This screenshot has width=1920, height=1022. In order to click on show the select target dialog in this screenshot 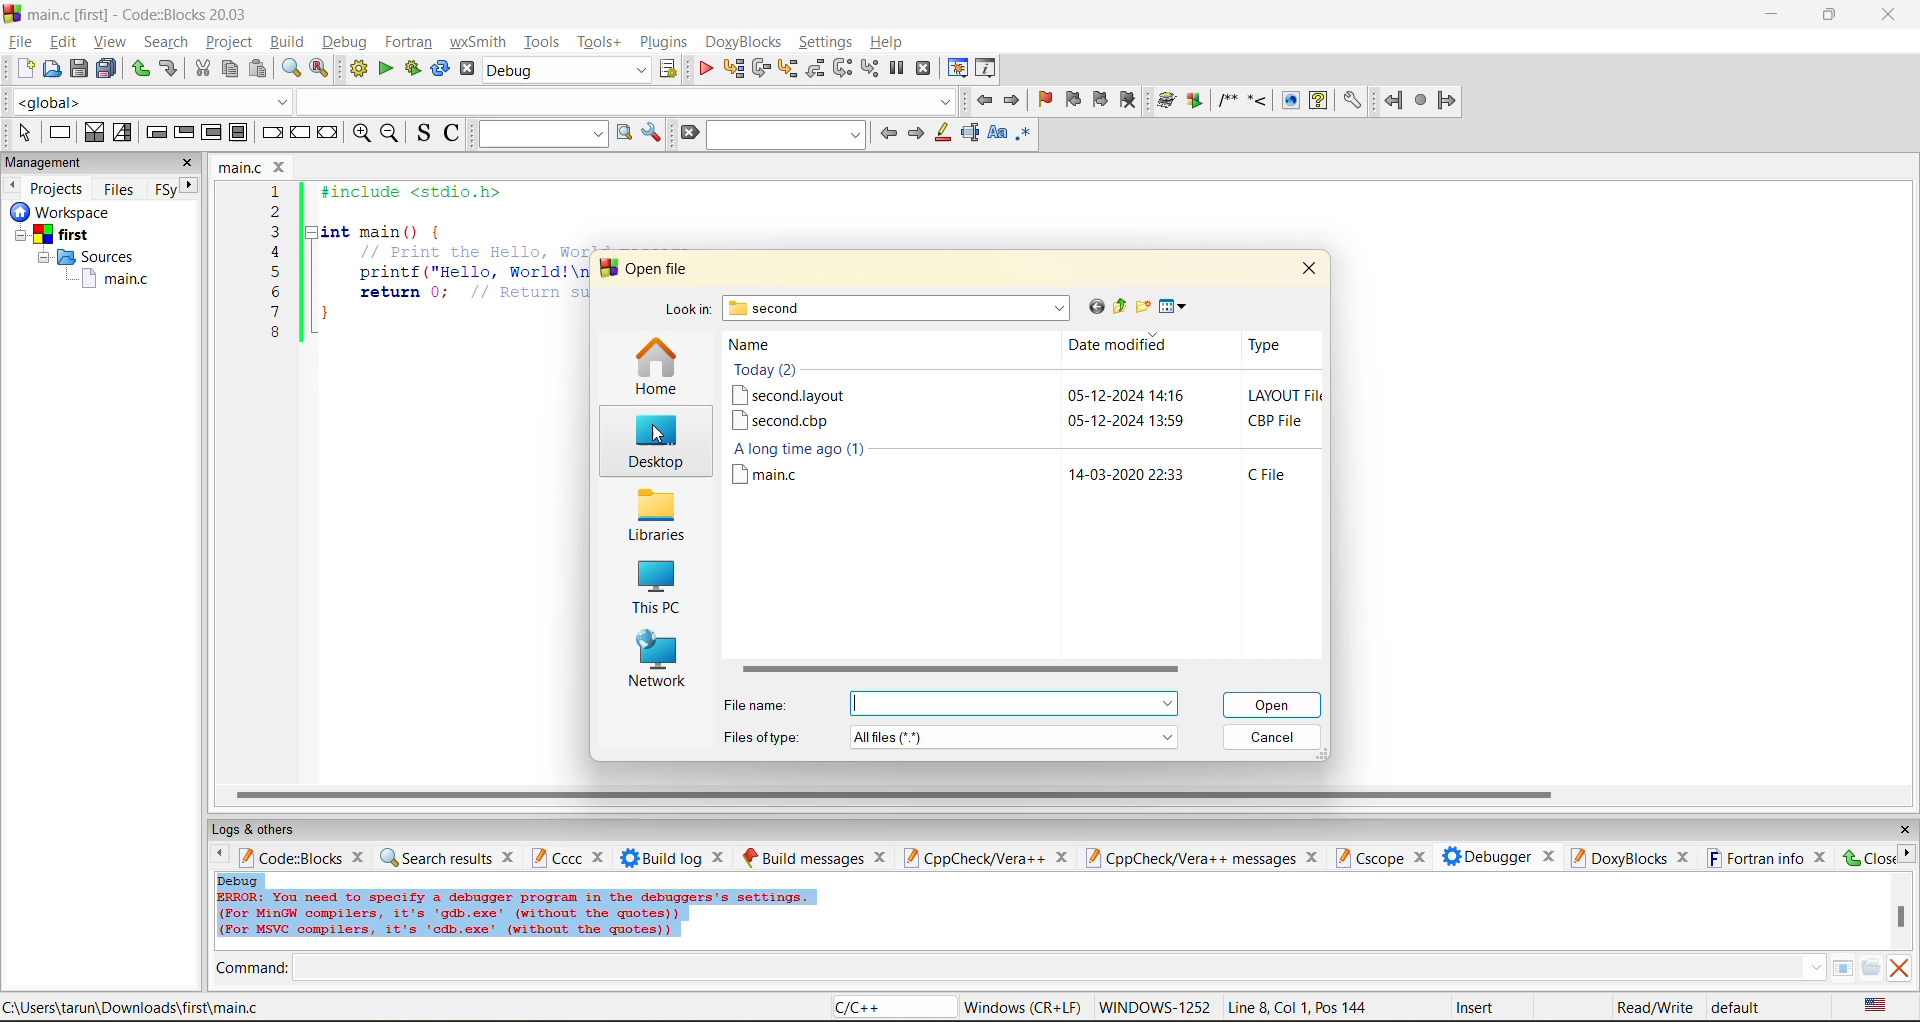, I will do `click(670, 69)`.